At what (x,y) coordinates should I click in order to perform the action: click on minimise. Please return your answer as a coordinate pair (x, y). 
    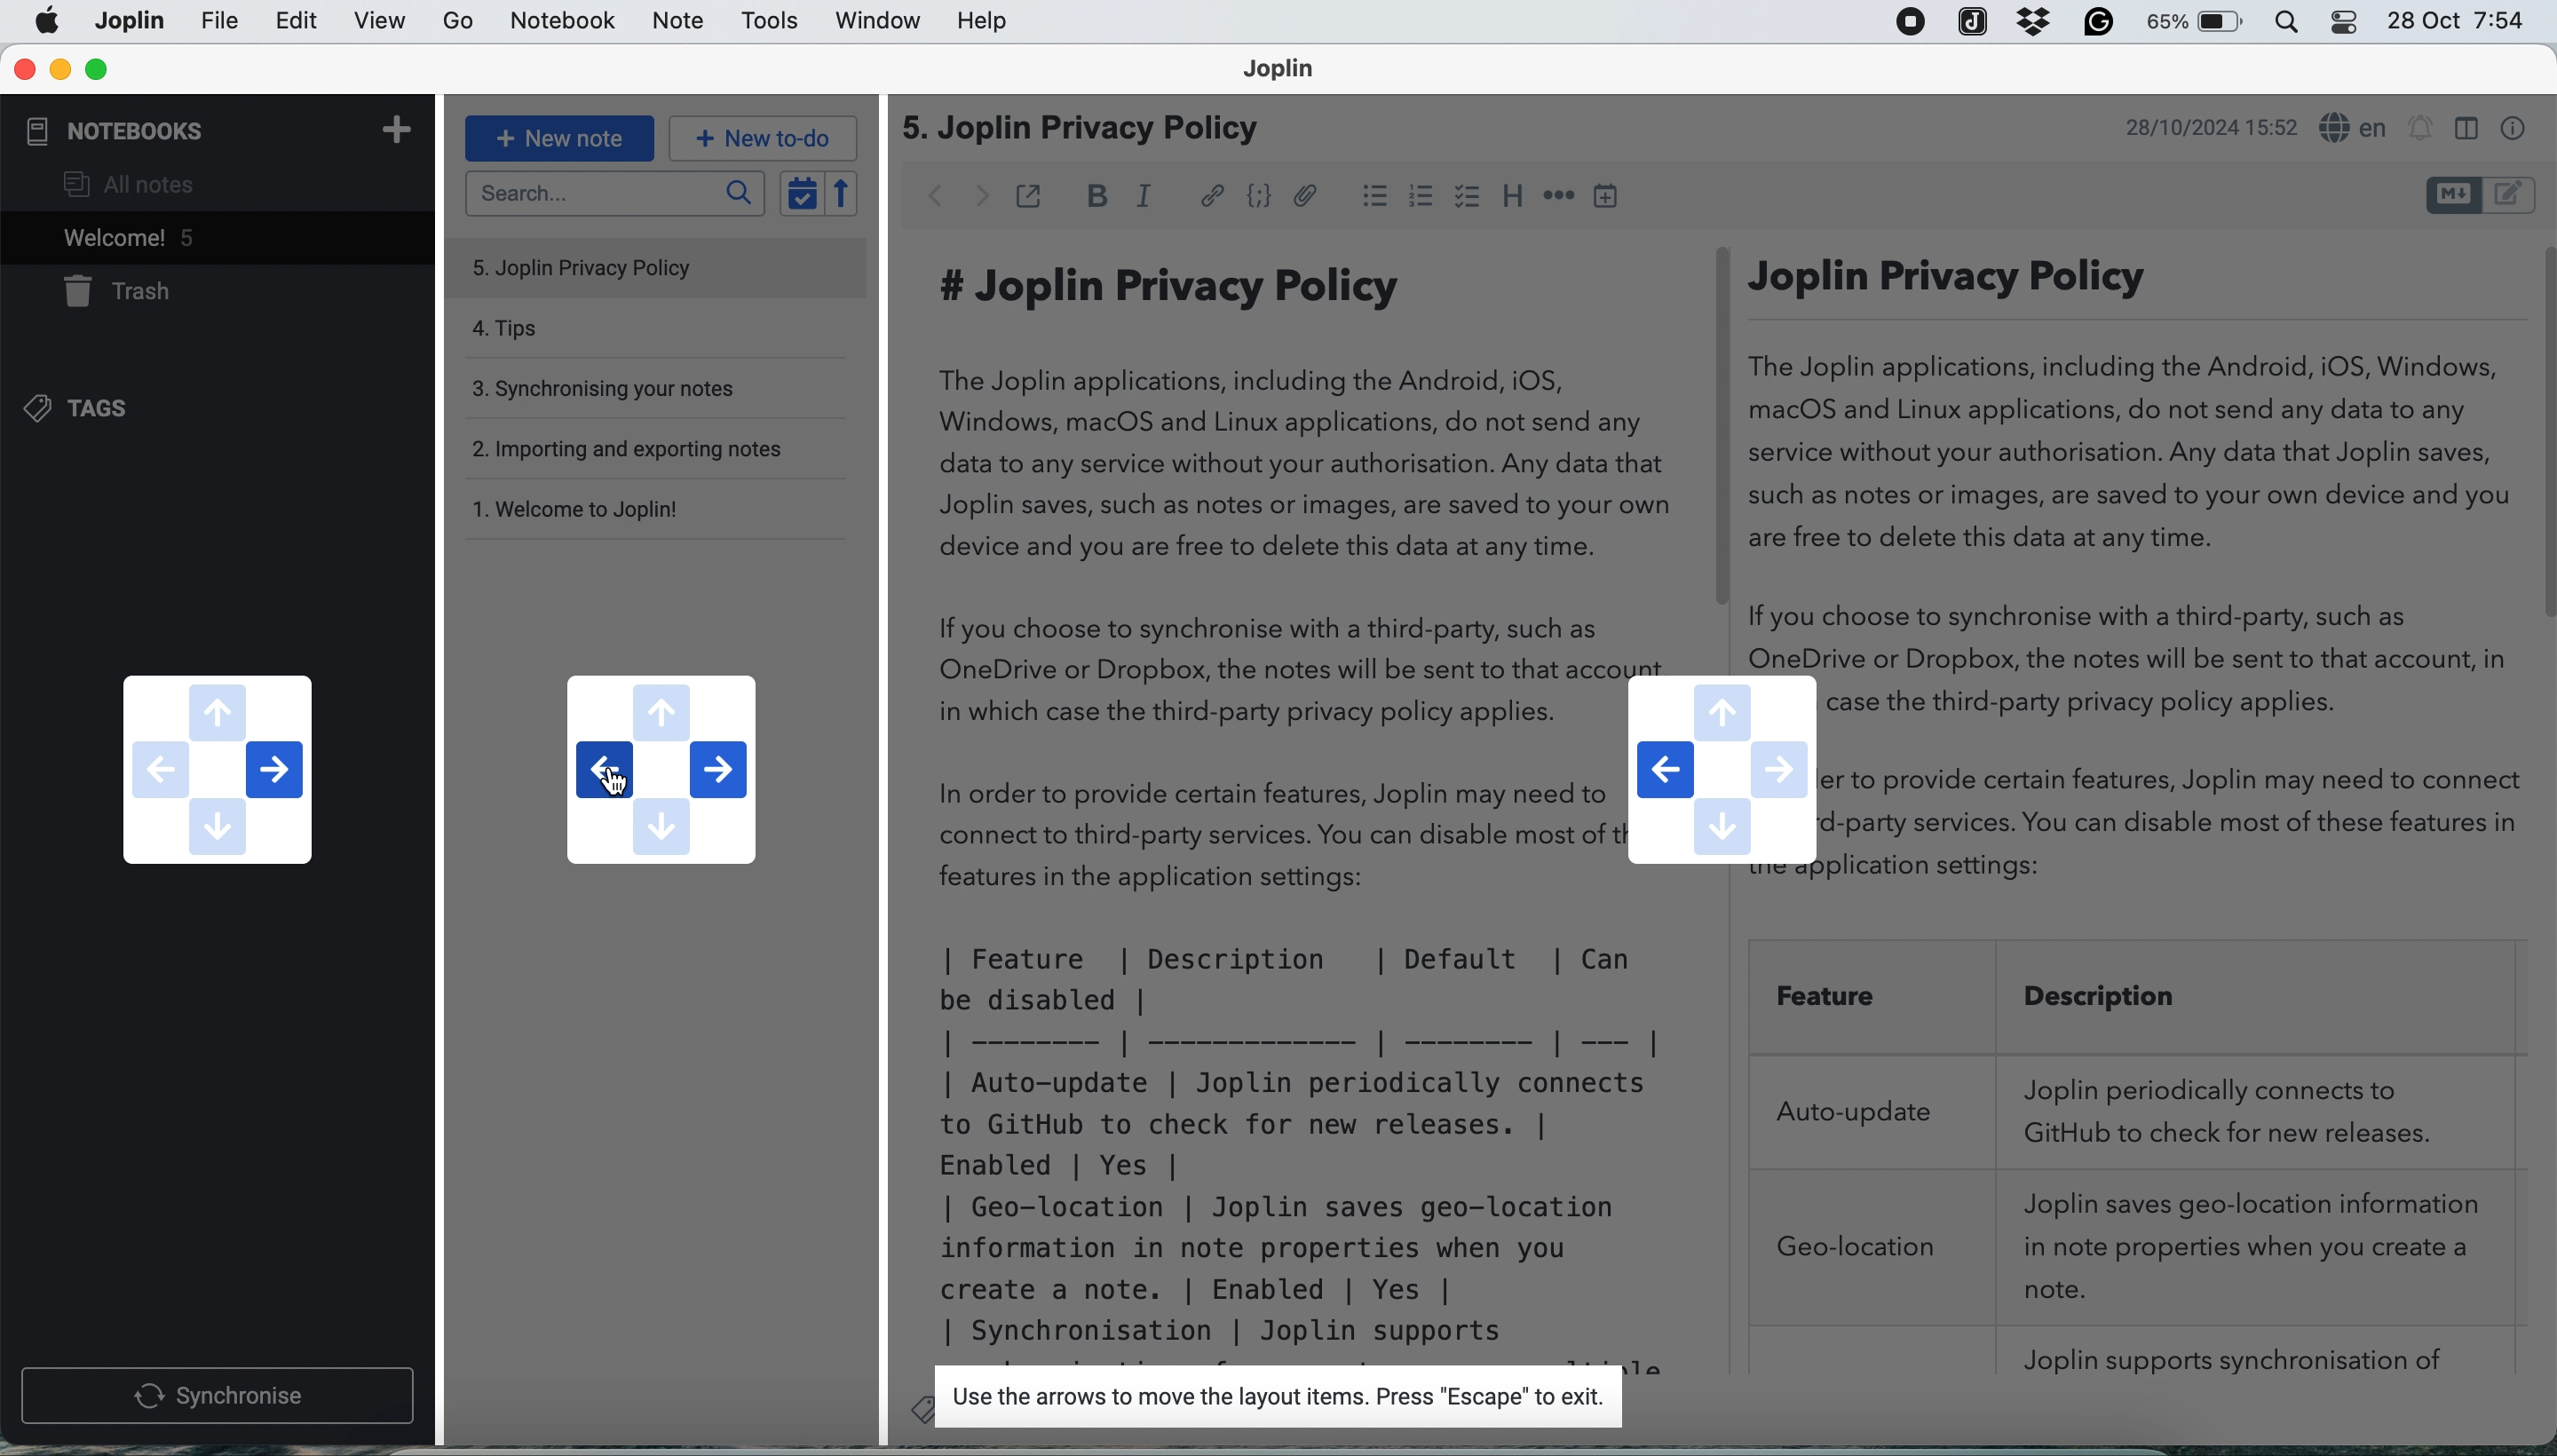
    Looking at the image, I should click on (62, 70).